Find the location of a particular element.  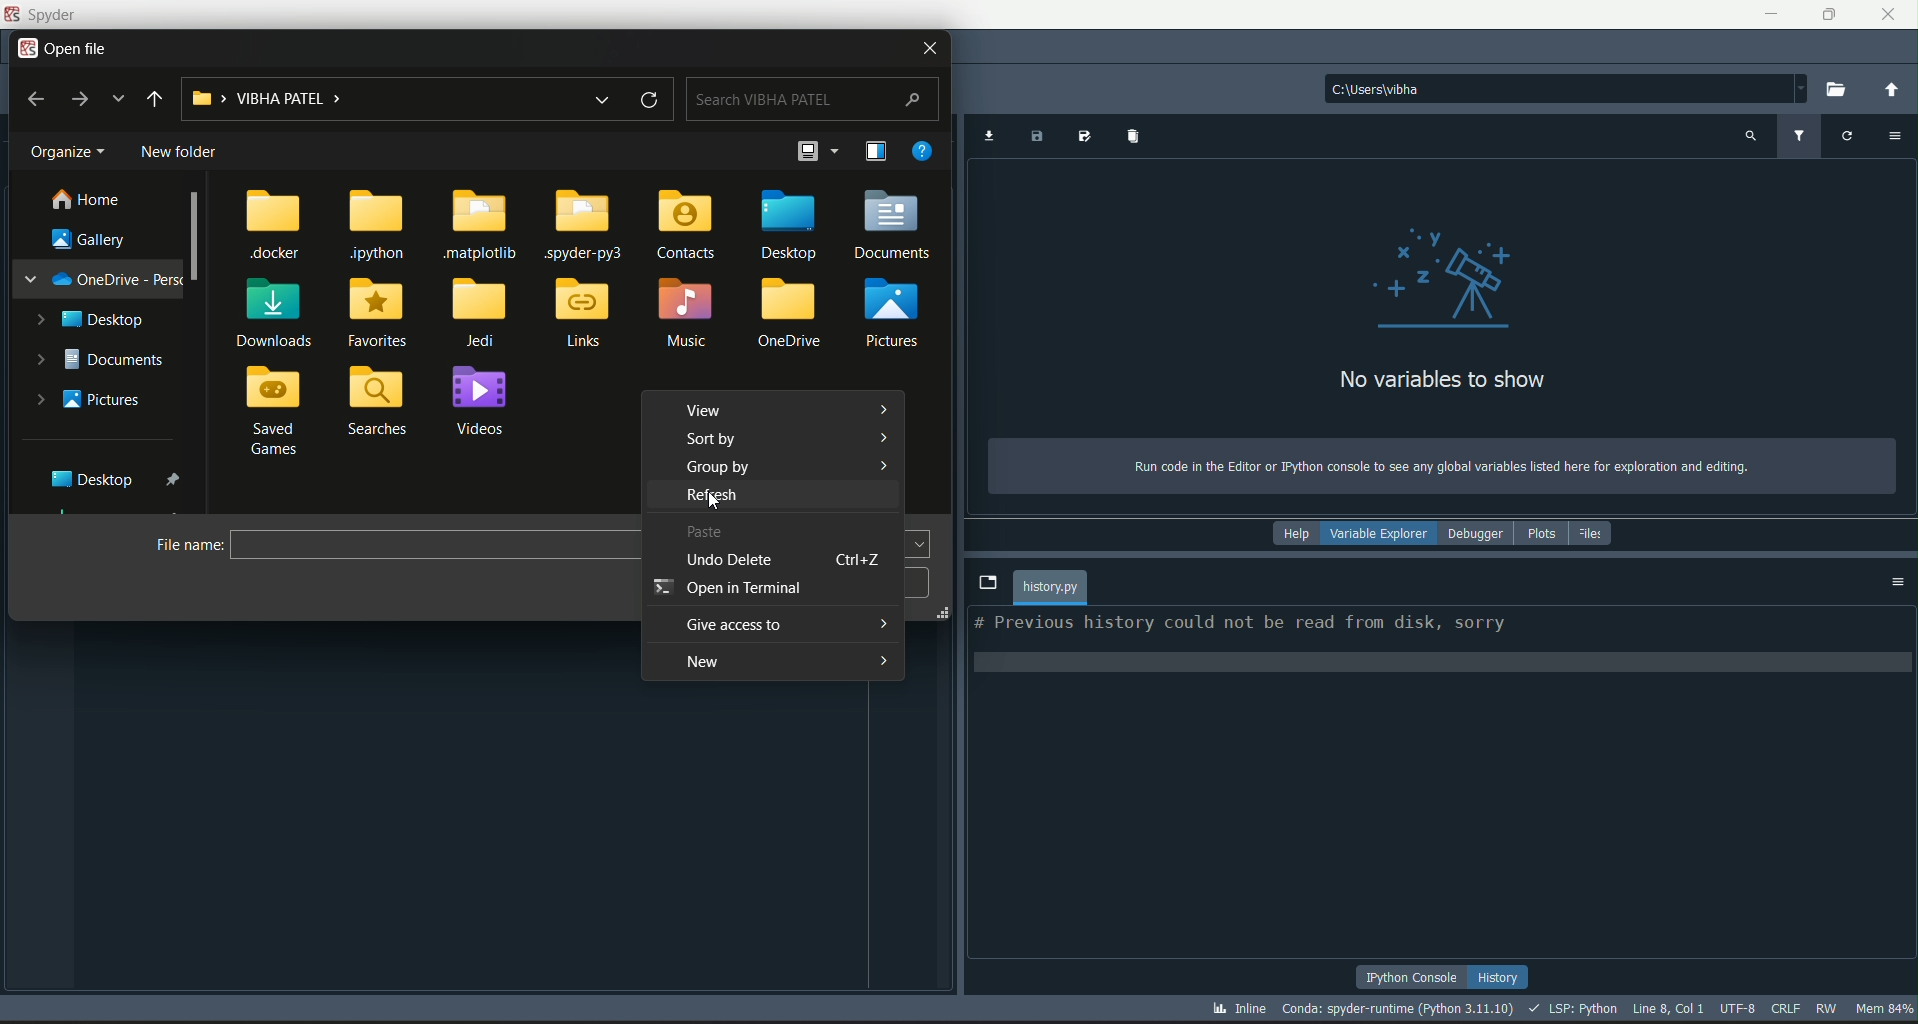

text is located at coordinates (1442, 380).